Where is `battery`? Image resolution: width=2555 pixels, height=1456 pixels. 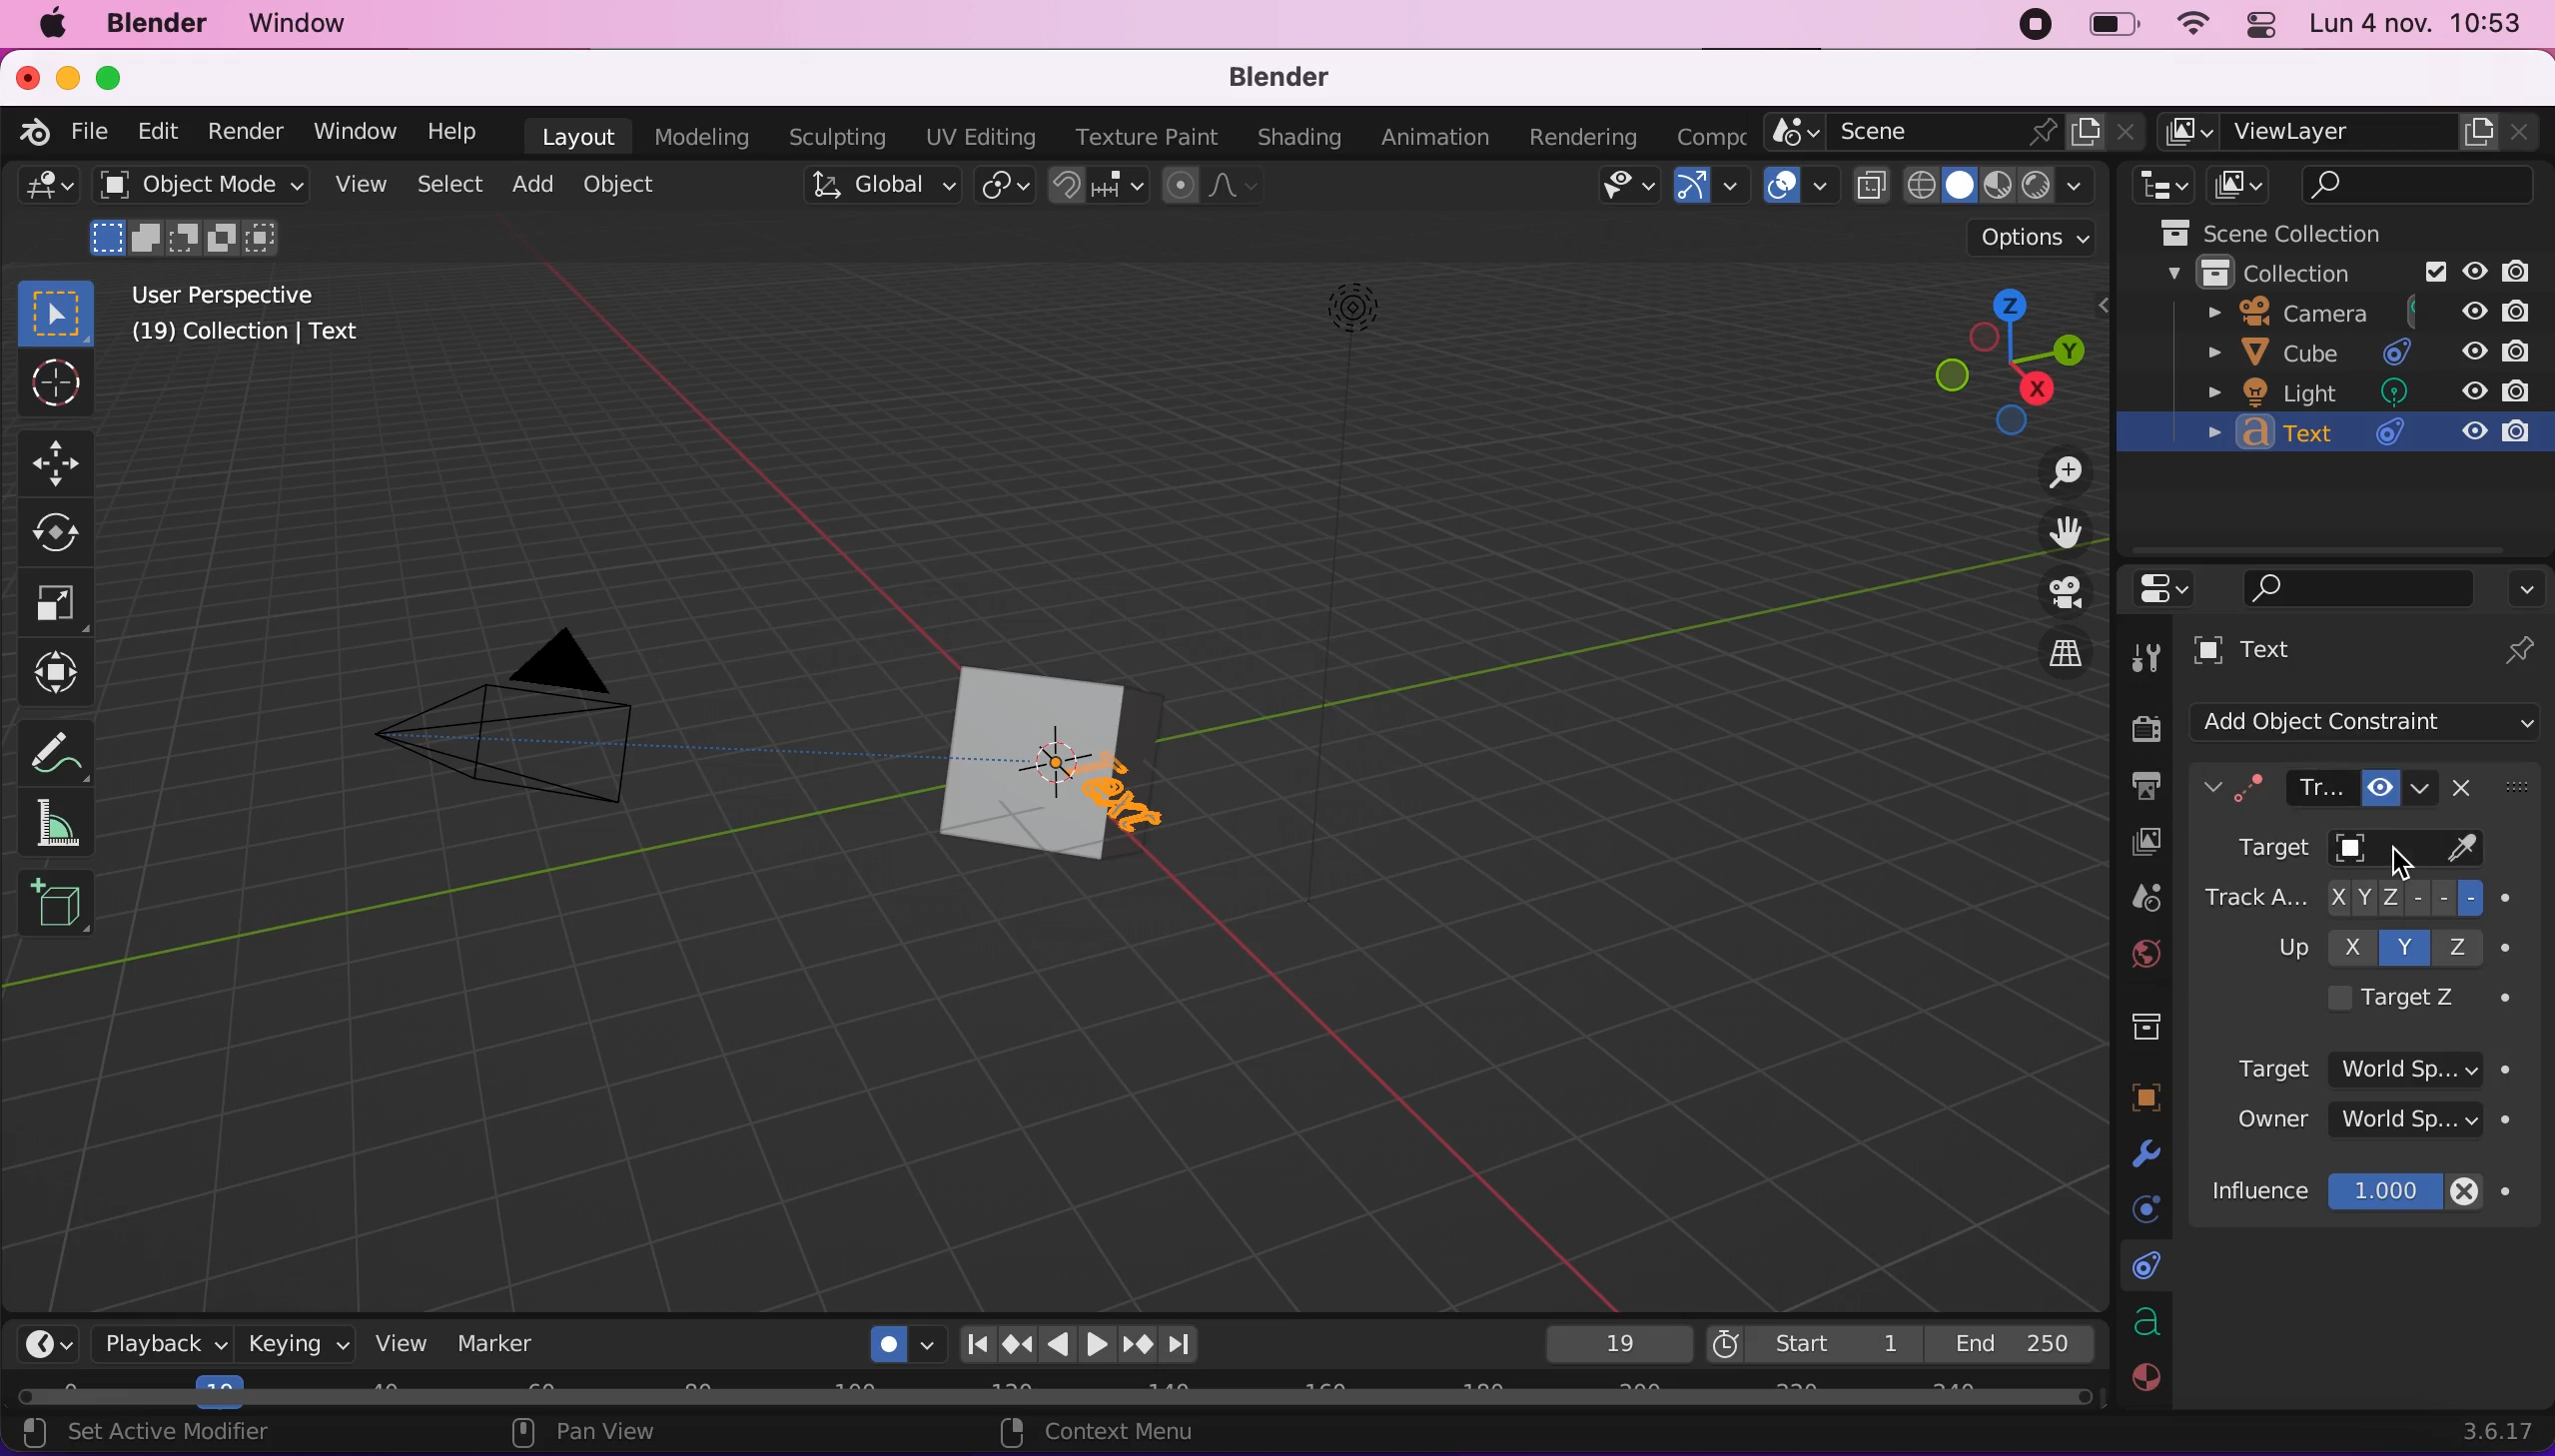 battery is located at coordinates (2111, 27).